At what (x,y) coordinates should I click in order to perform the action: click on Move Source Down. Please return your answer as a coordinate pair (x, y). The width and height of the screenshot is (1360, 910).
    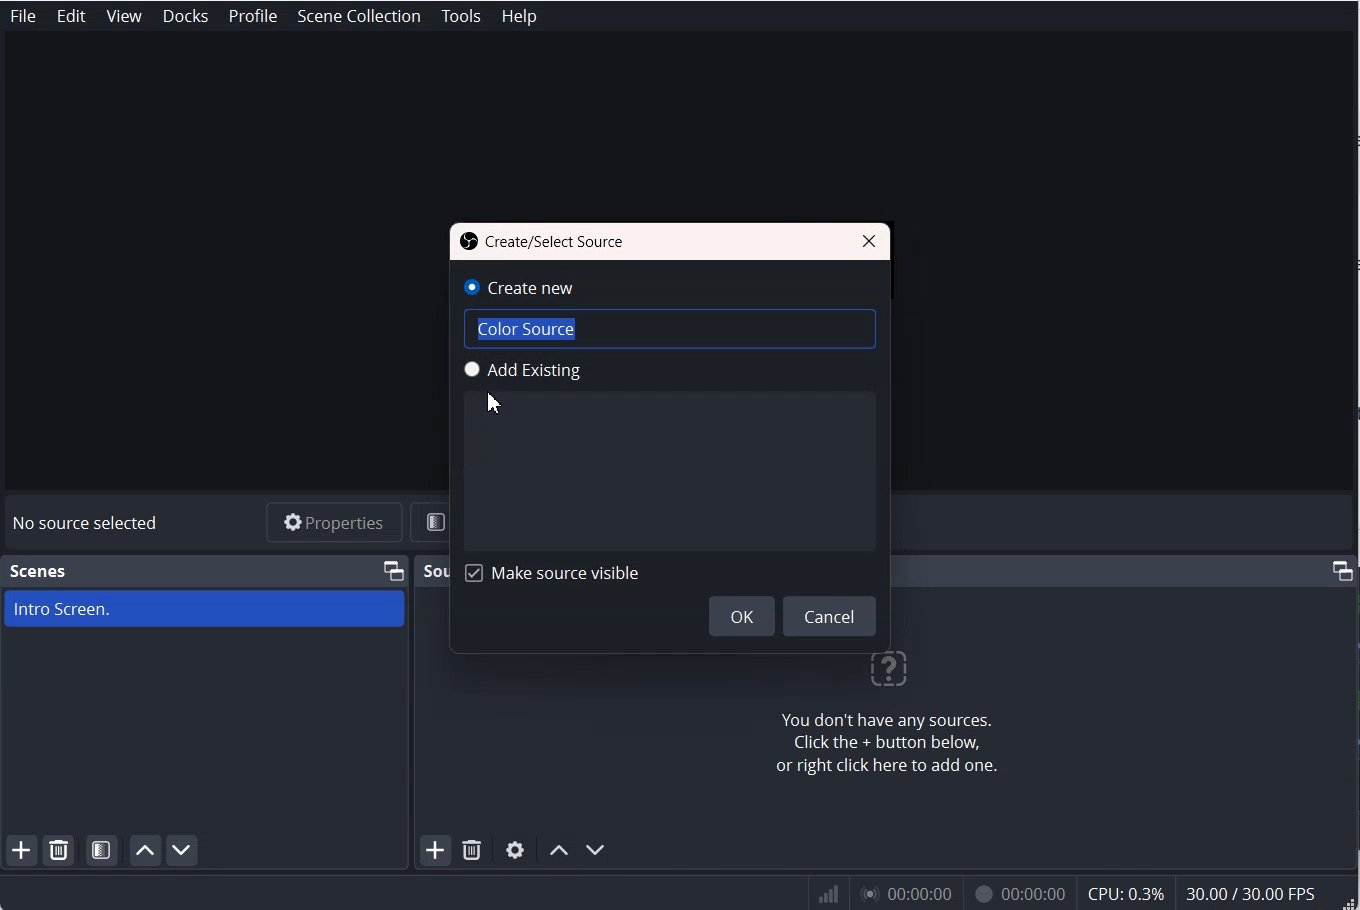
    Looking at the image, I should click on (596, 850).